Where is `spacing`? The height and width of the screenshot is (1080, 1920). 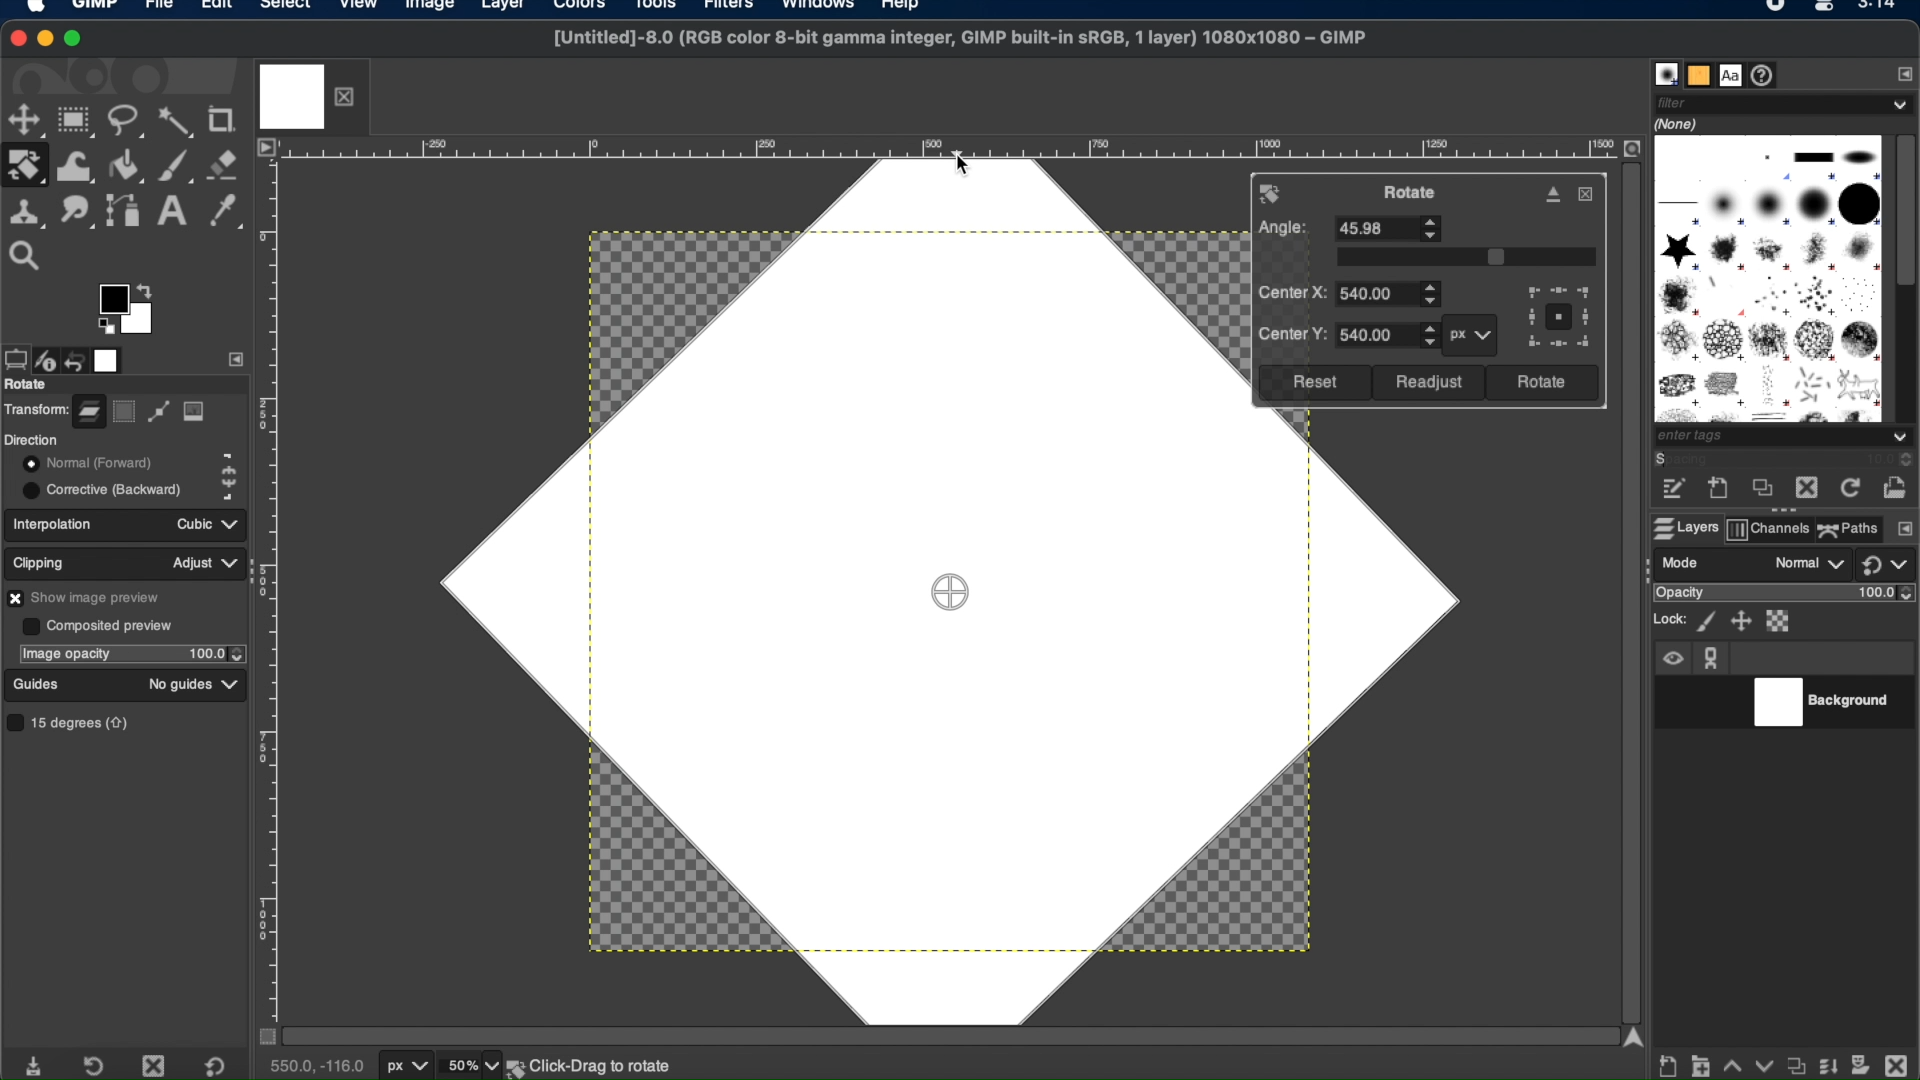
spacing is located at coordinates (1704, 461).